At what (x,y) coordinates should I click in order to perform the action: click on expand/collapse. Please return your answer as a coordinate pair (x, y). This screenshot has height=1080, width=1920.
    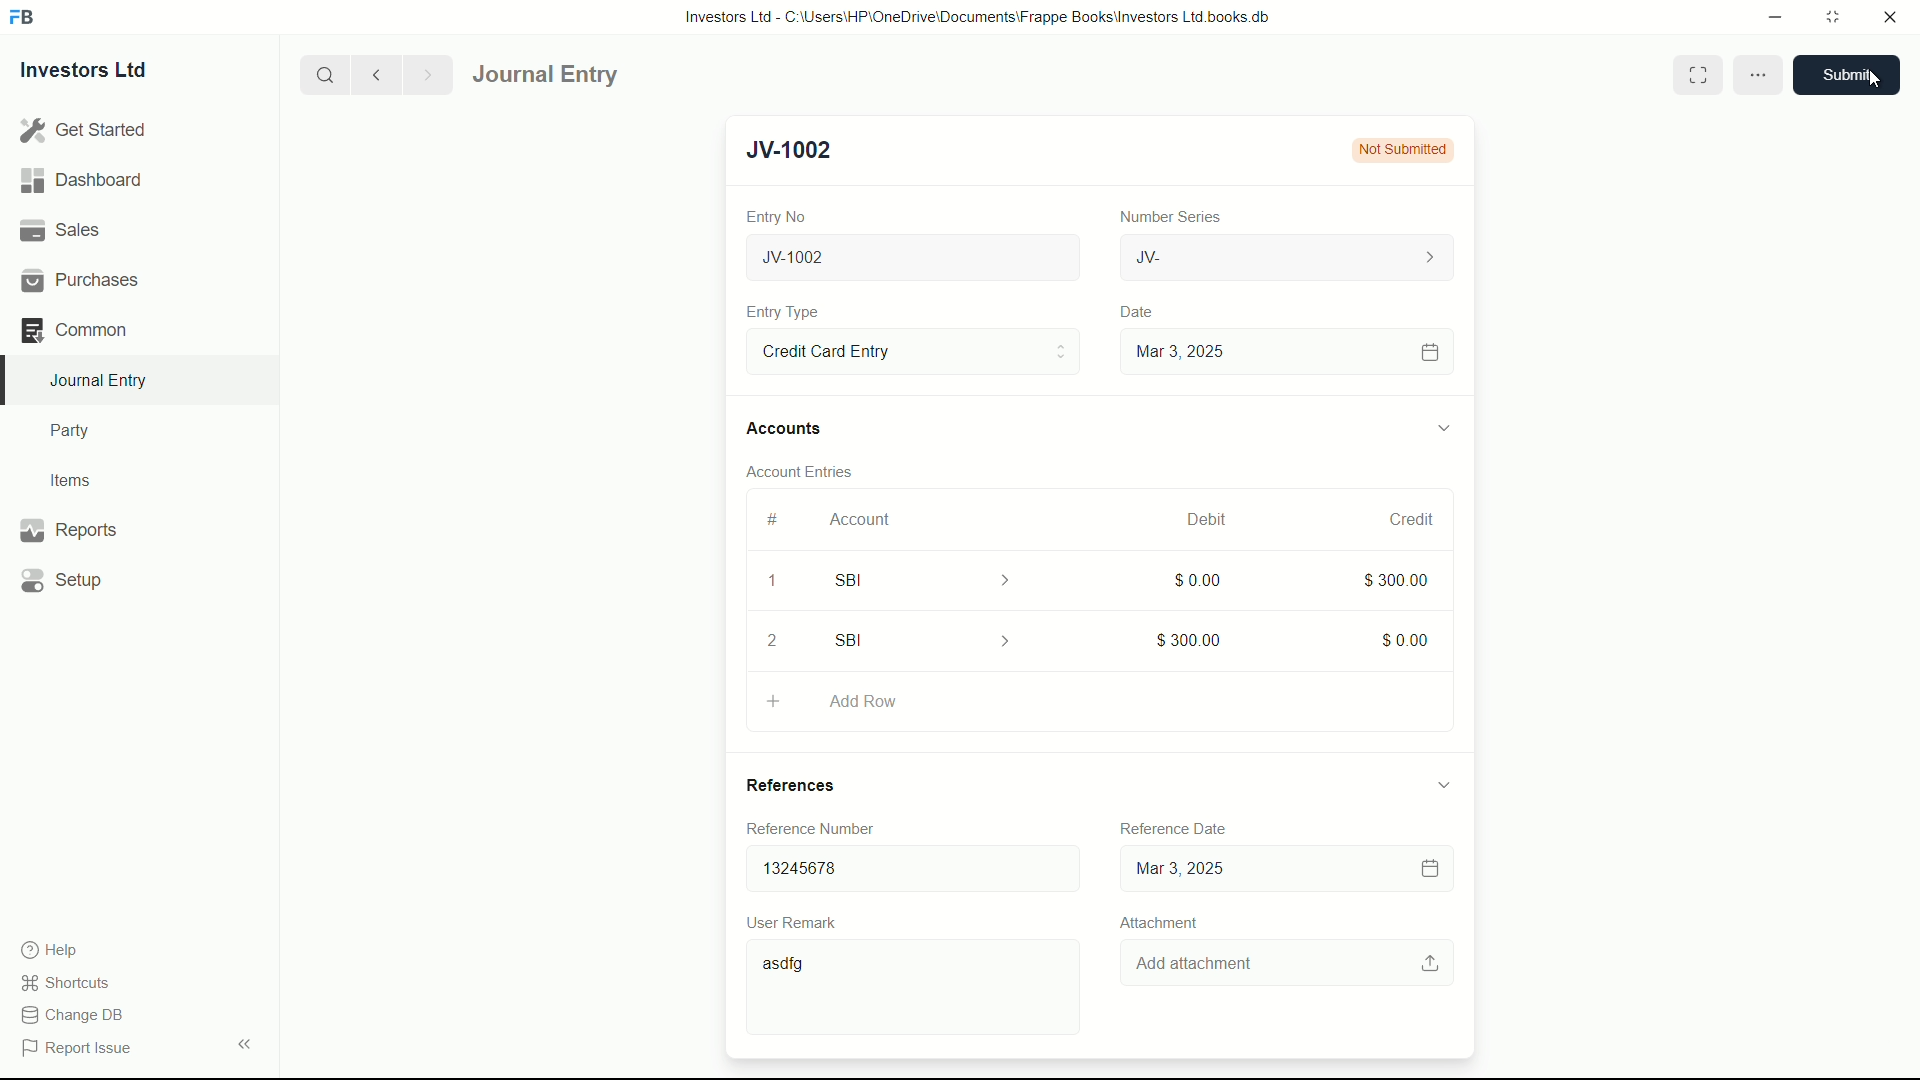
    Looking at the image, I should click on (1442, 783).